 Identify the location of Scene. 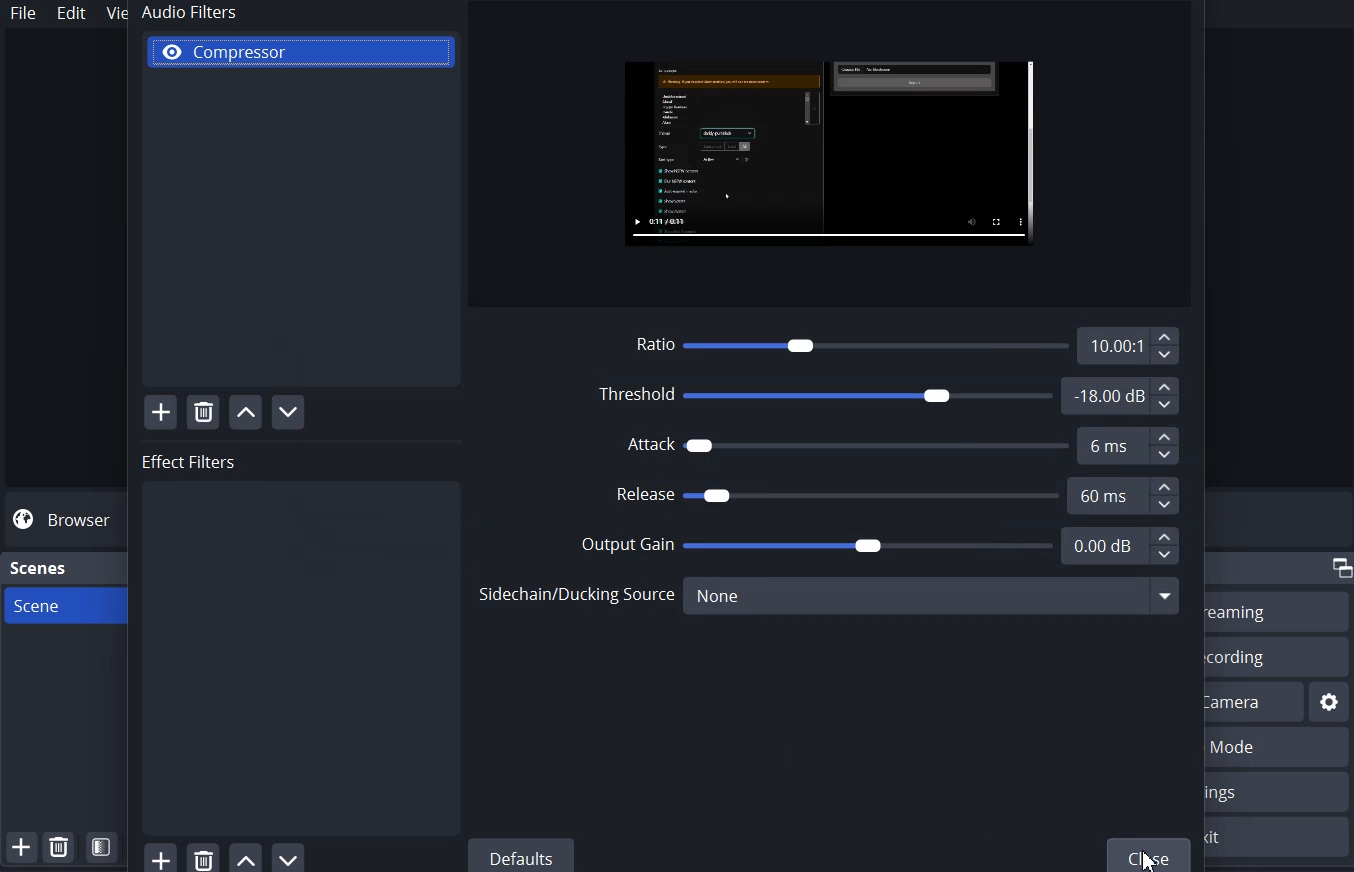
(40, 568).